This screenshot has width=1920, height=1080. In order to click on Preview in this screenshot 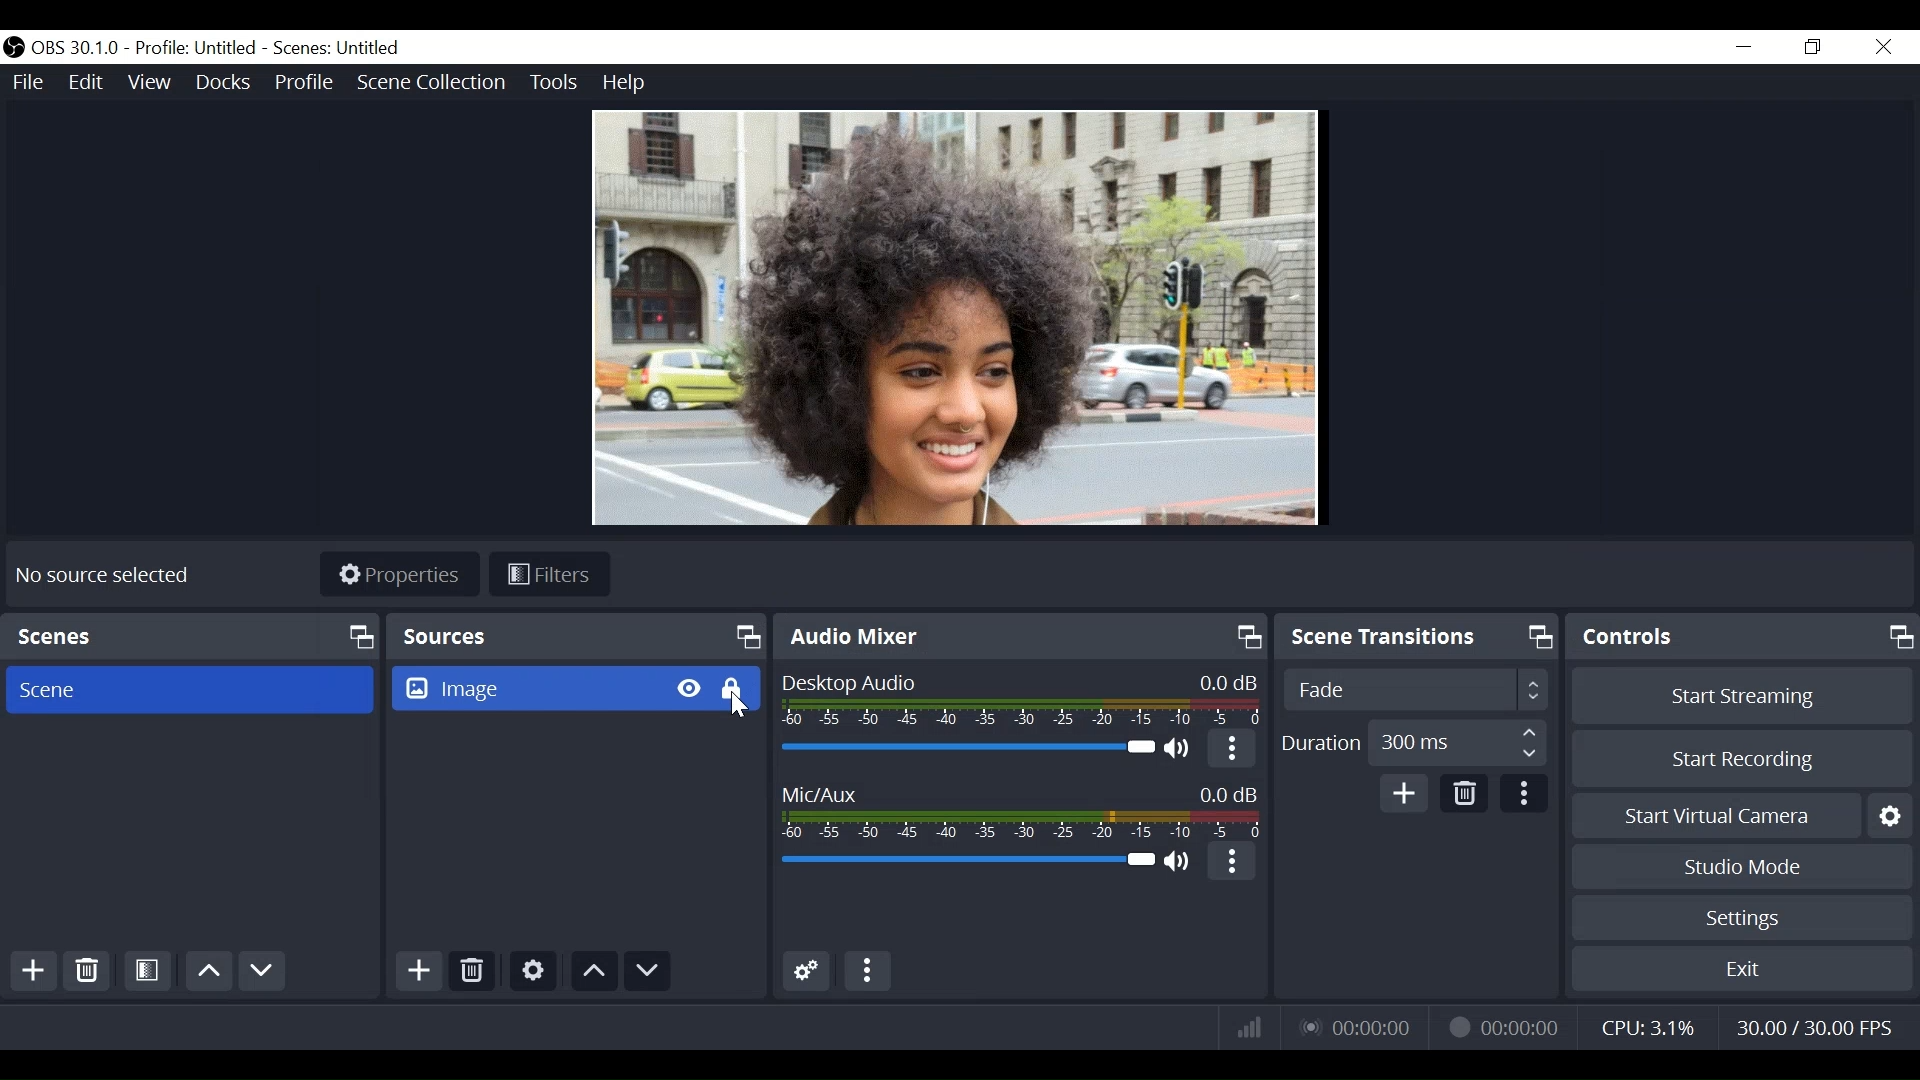, I will do `click(953, 321)`.